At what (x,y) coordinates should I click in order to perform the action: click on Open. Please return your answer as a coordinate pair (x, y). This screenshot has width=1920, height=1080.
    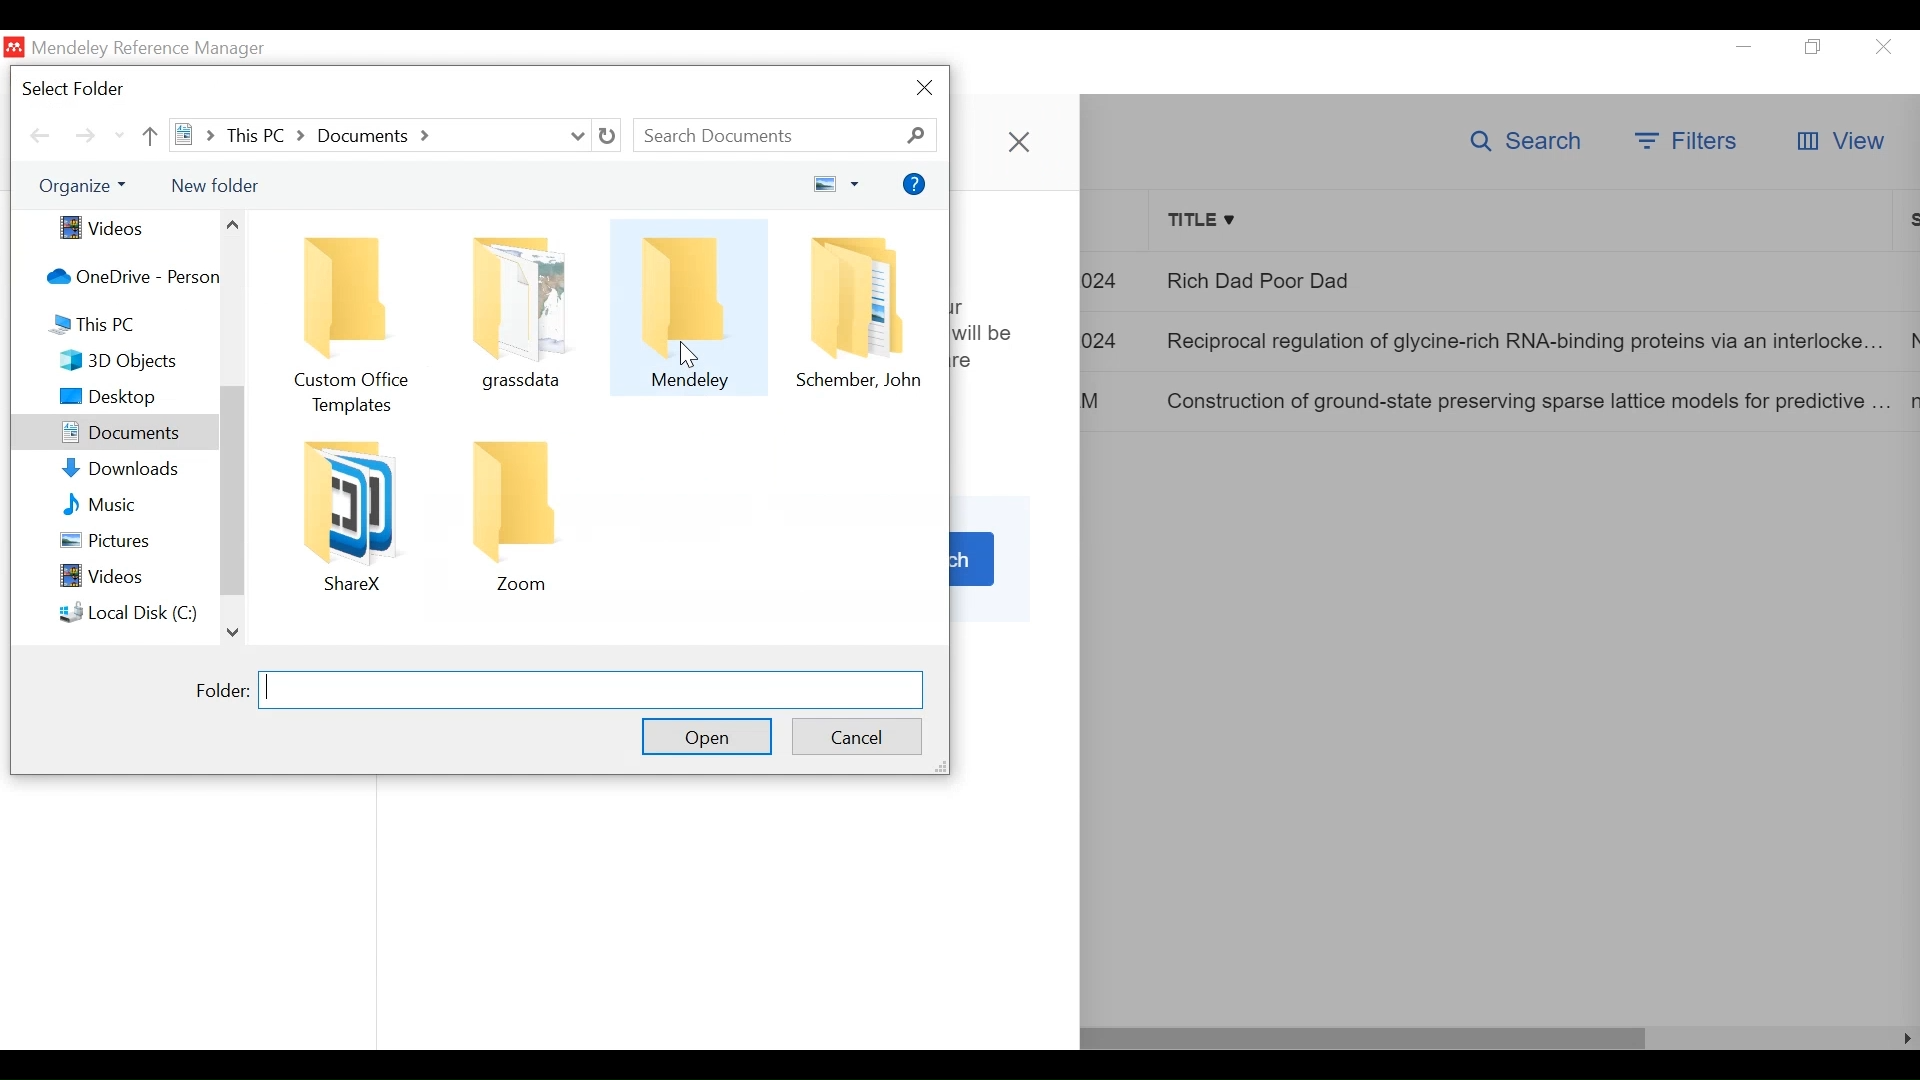
    Looking at the image, I should click on (706, 737).